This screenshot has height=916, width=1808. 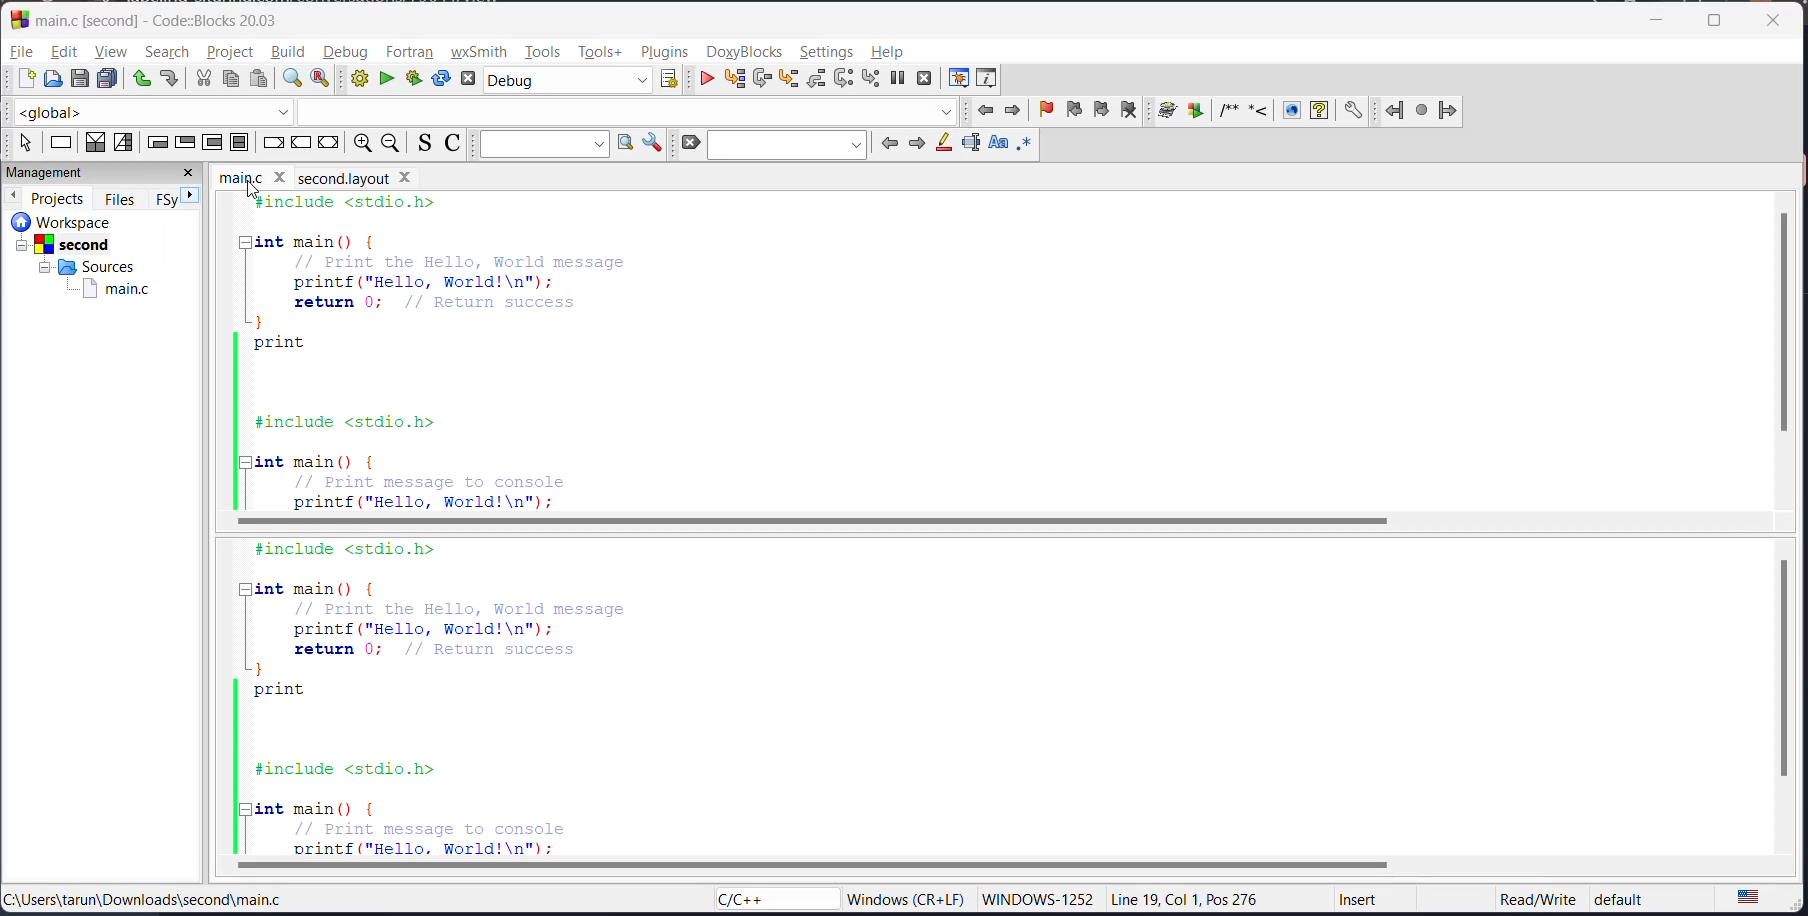 What do you see at coordinates (1621, 896) in the screenshot?
I see `default` at bounding box center [1621, 896].